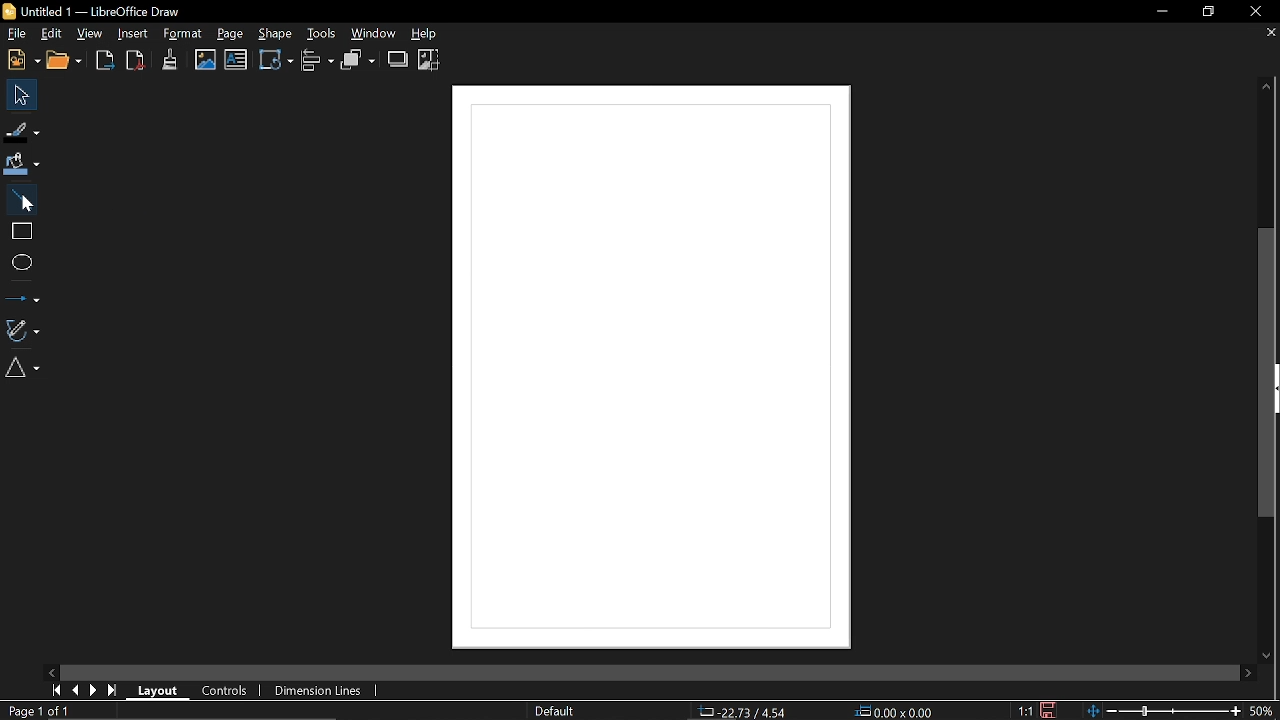  Describe the element at coordinates (1048, 711) in the screenshot. I see `Save` at that location.